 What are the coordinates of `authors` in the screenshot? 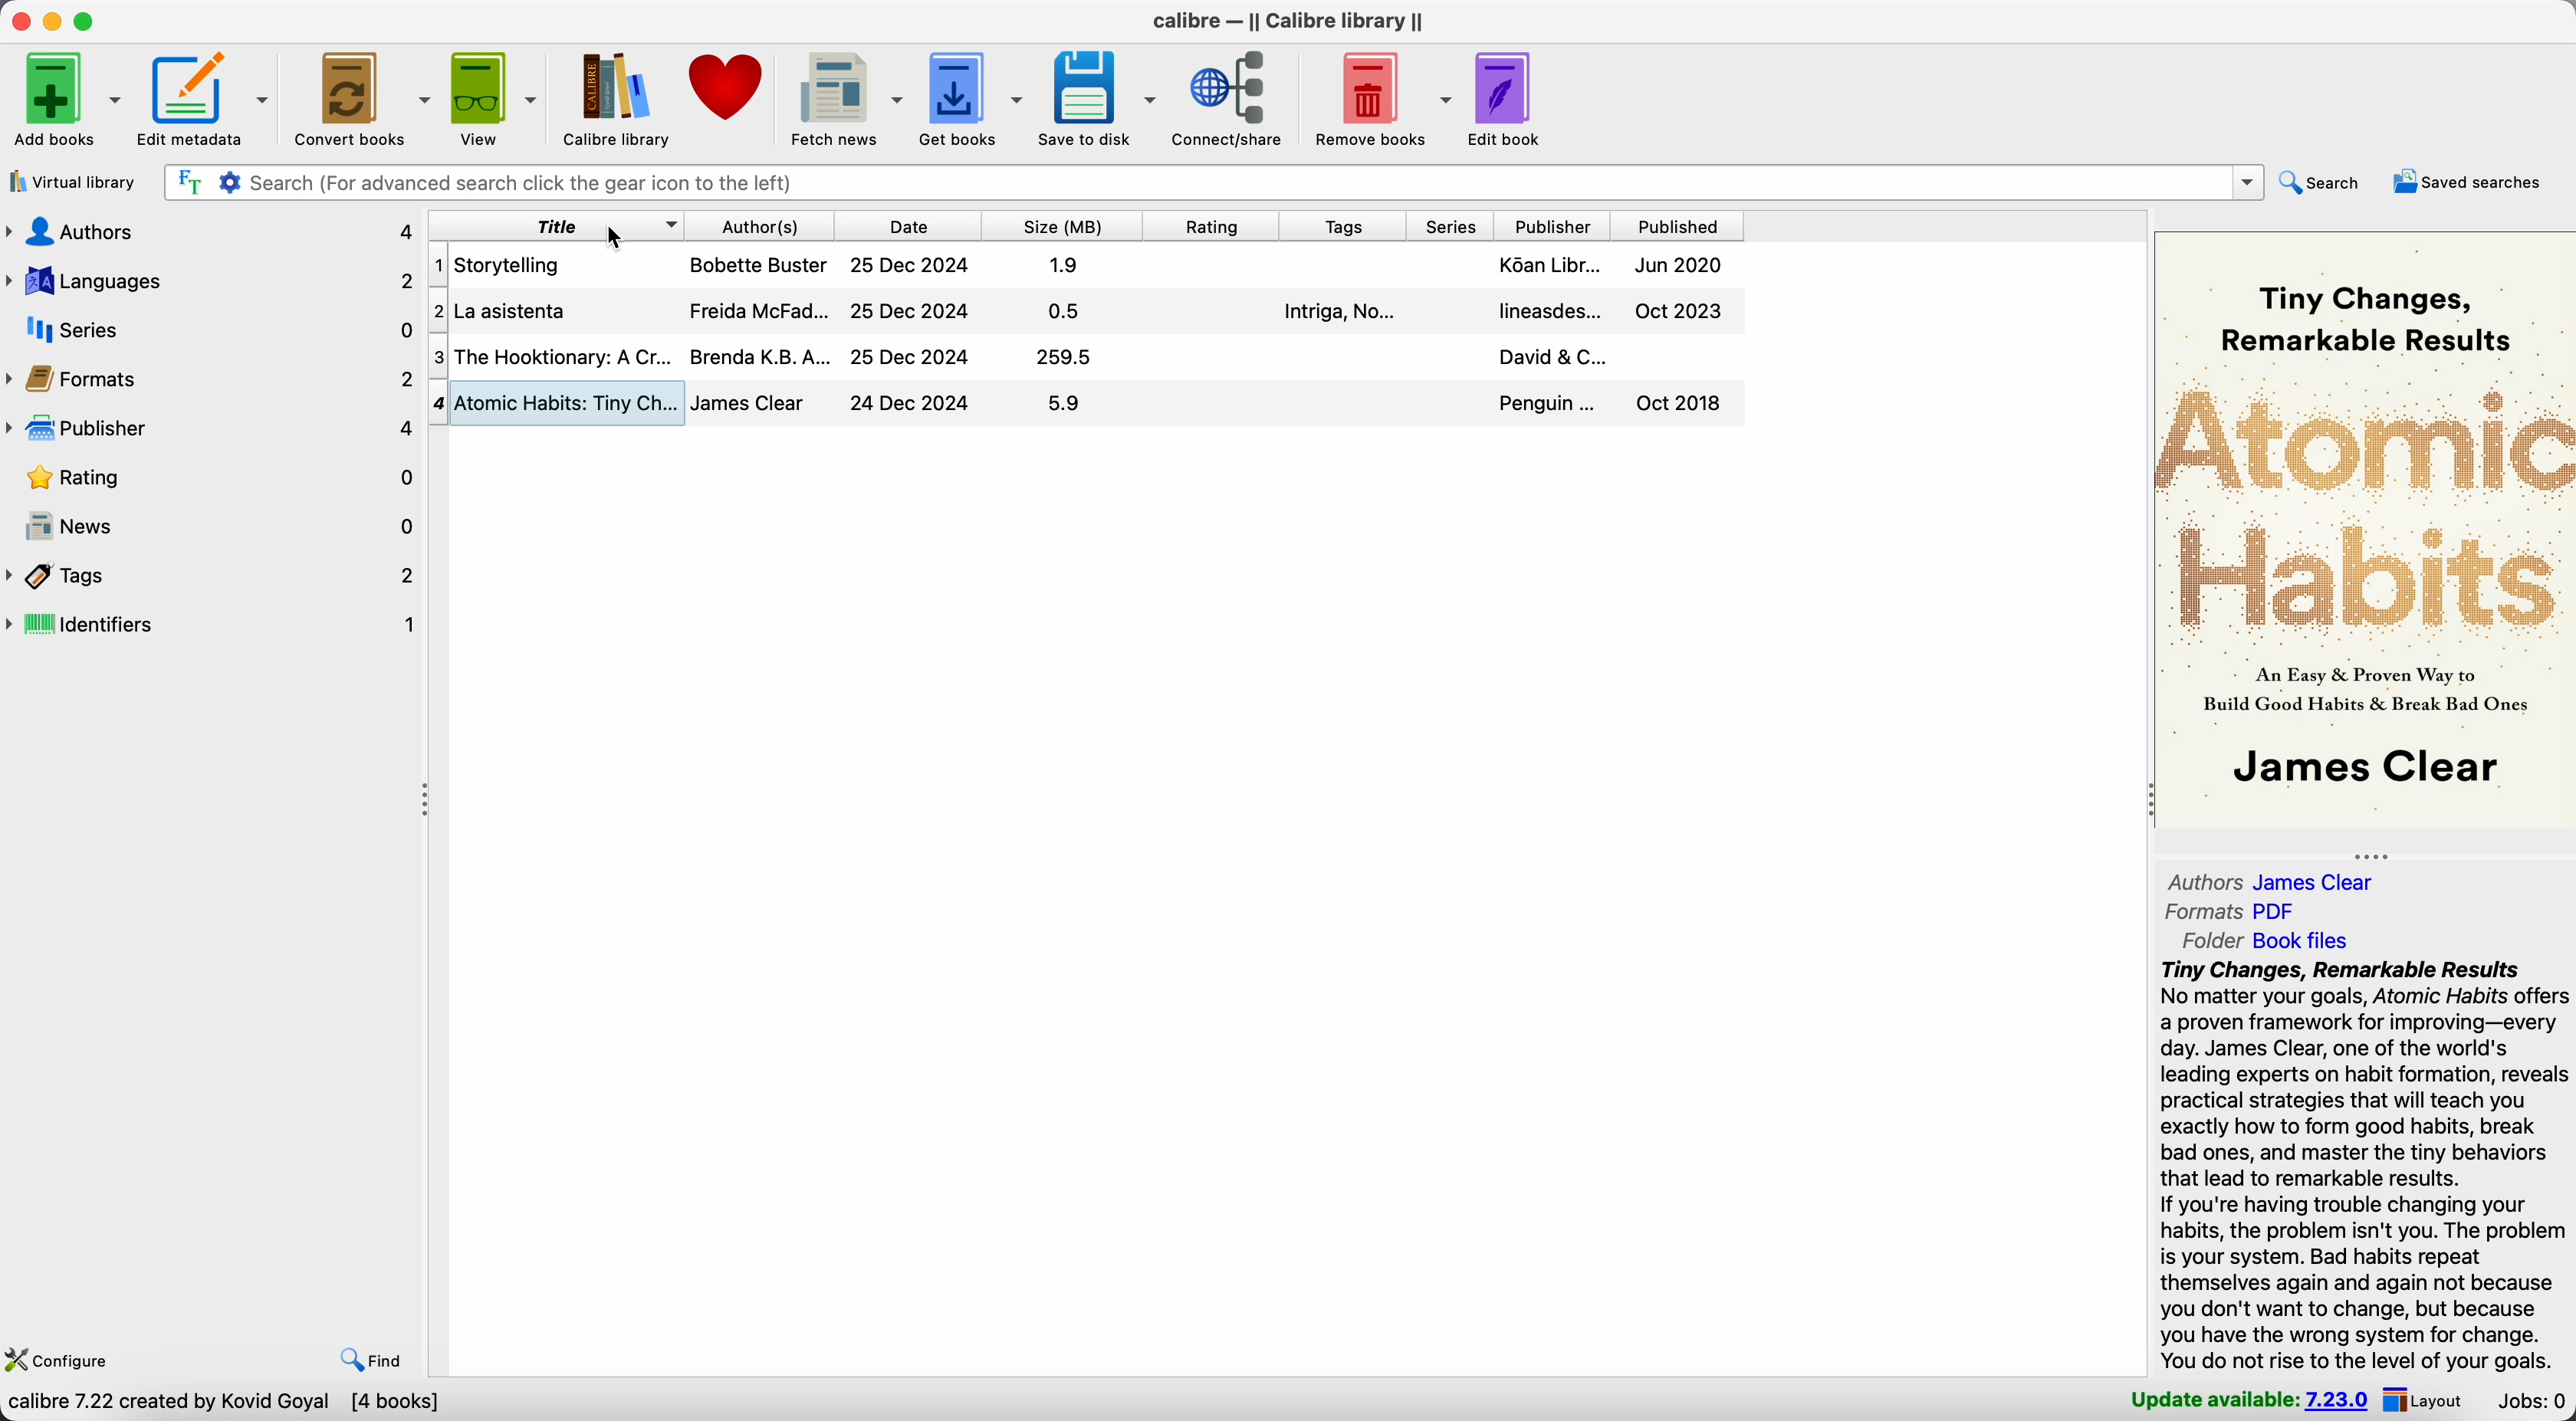 It's located at (762, 226).